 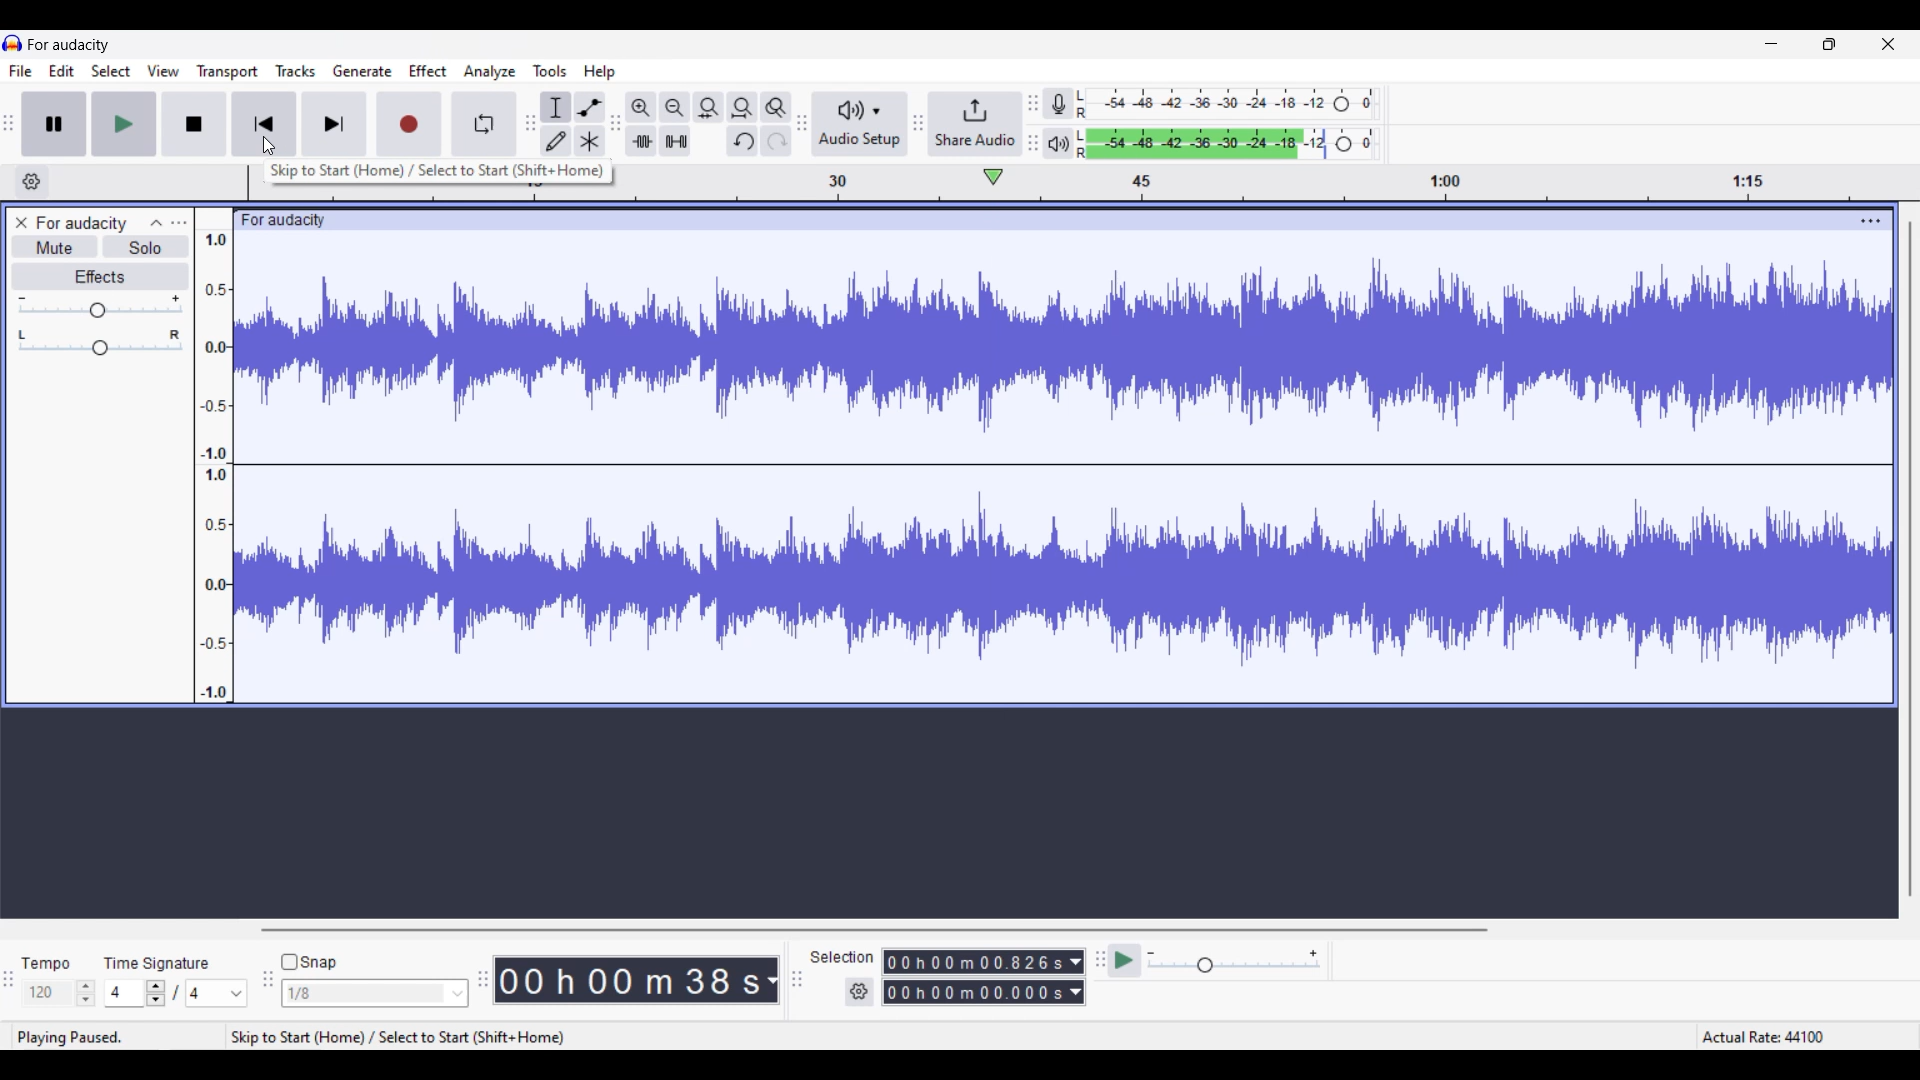 I want to click on Duration measurement, so click(x=771, y=980).